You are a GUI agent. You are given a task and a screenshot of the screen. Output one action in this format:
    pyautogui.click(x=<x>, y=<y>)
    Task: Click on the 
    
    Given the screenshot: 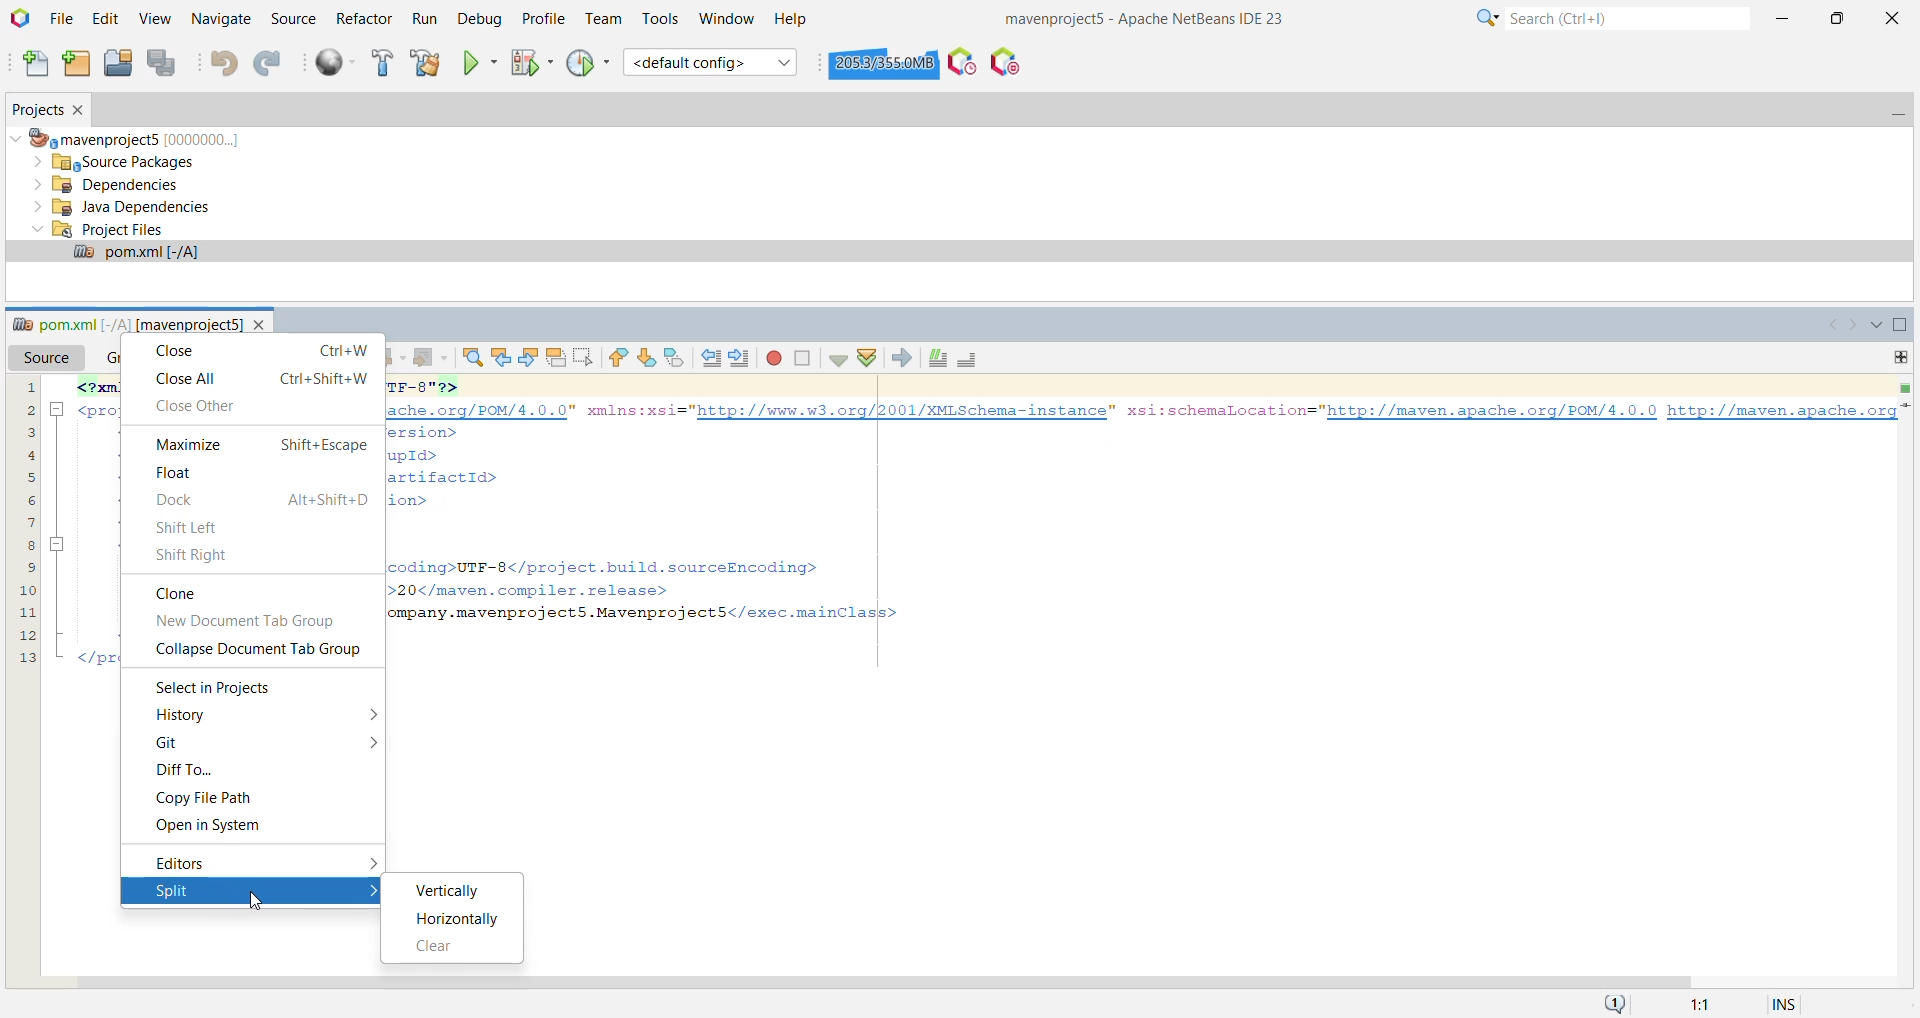 What is the action you would take?
    pyautogui.click(x=1704, y=1003)
    